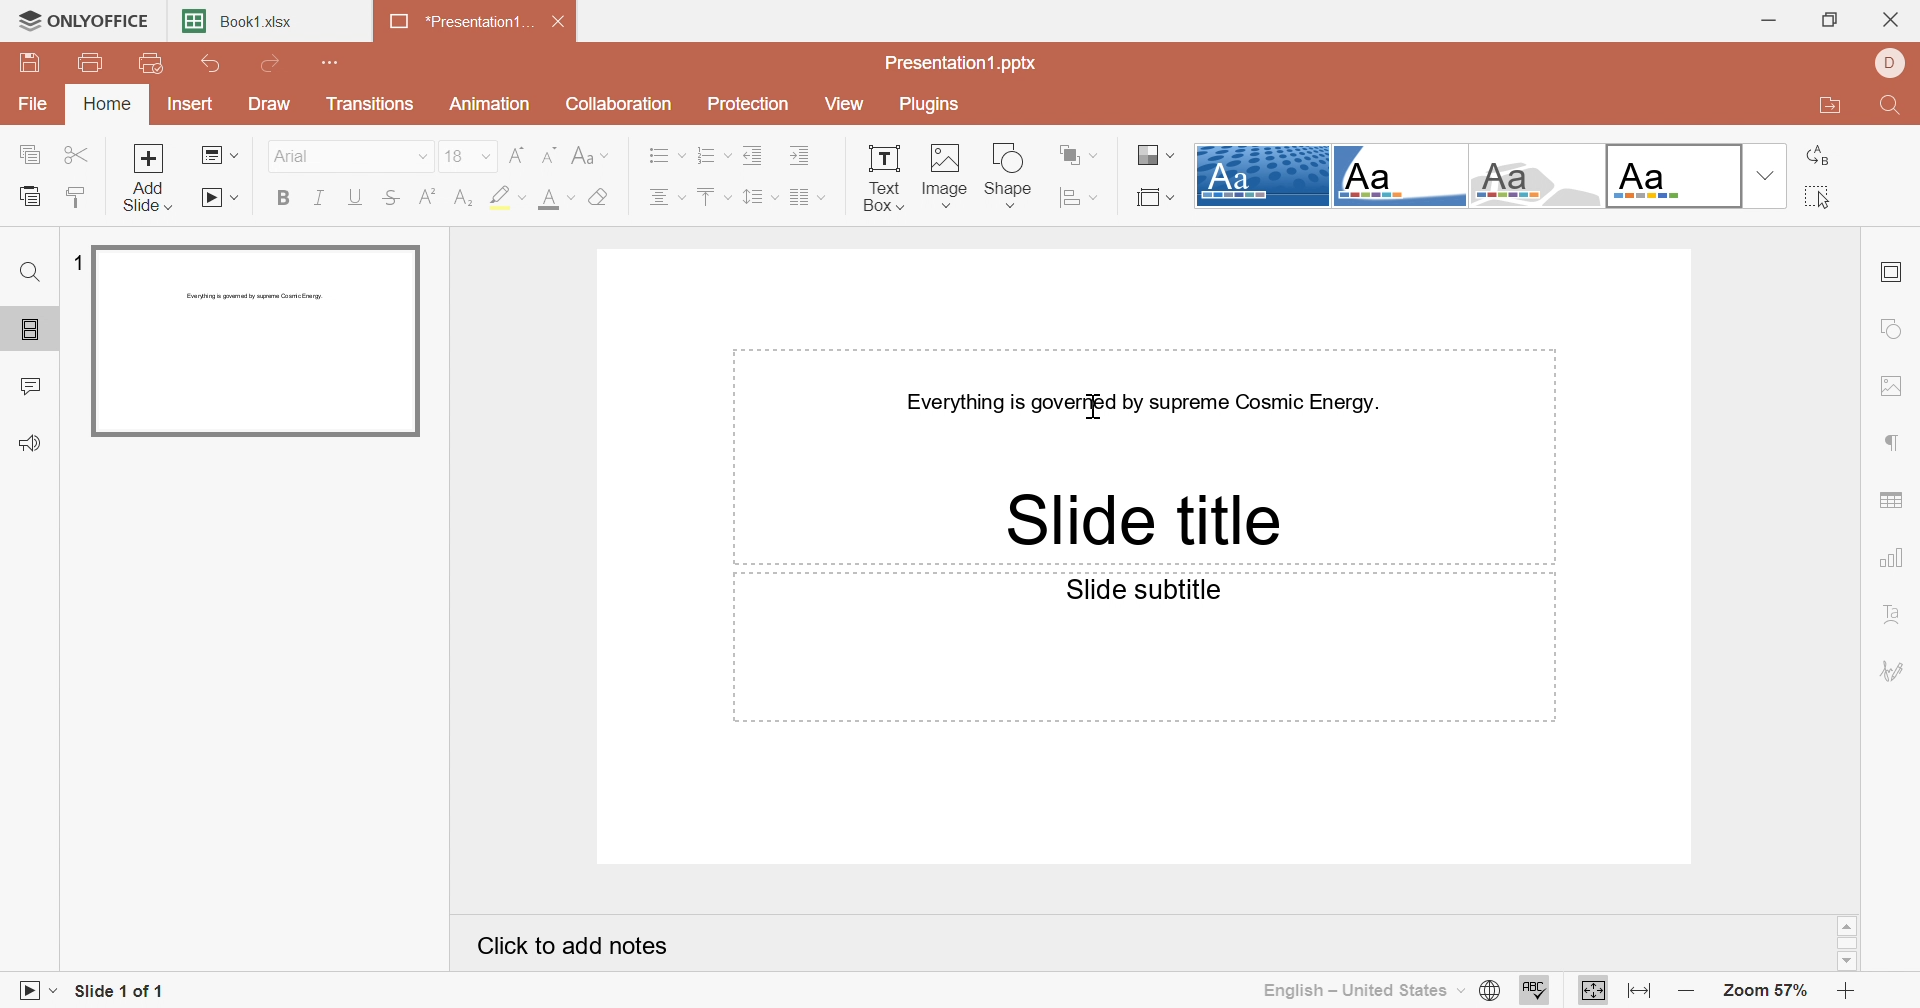  What do you see at coordinates (587, 155) in the screenshot?
I see `Change case` at bounding box center [587, 155].